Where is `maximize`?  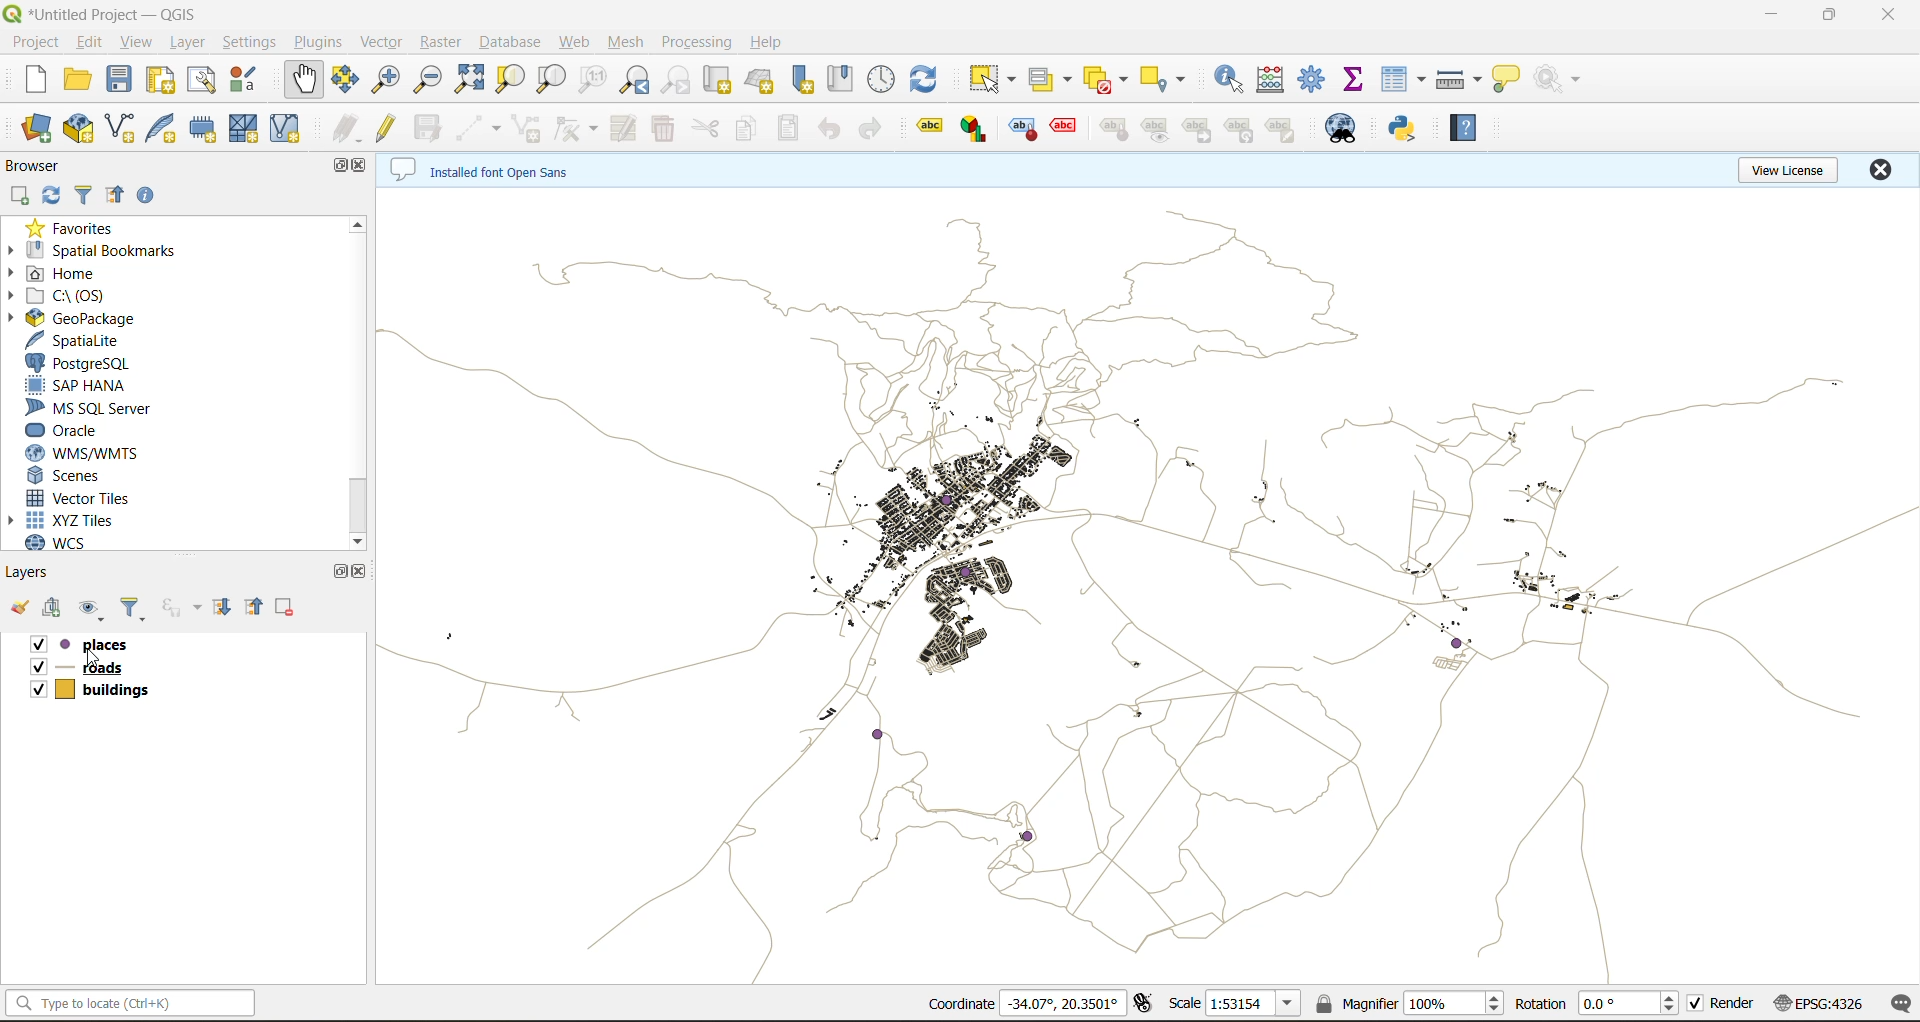
maximize is located at coordinates (334, 167).